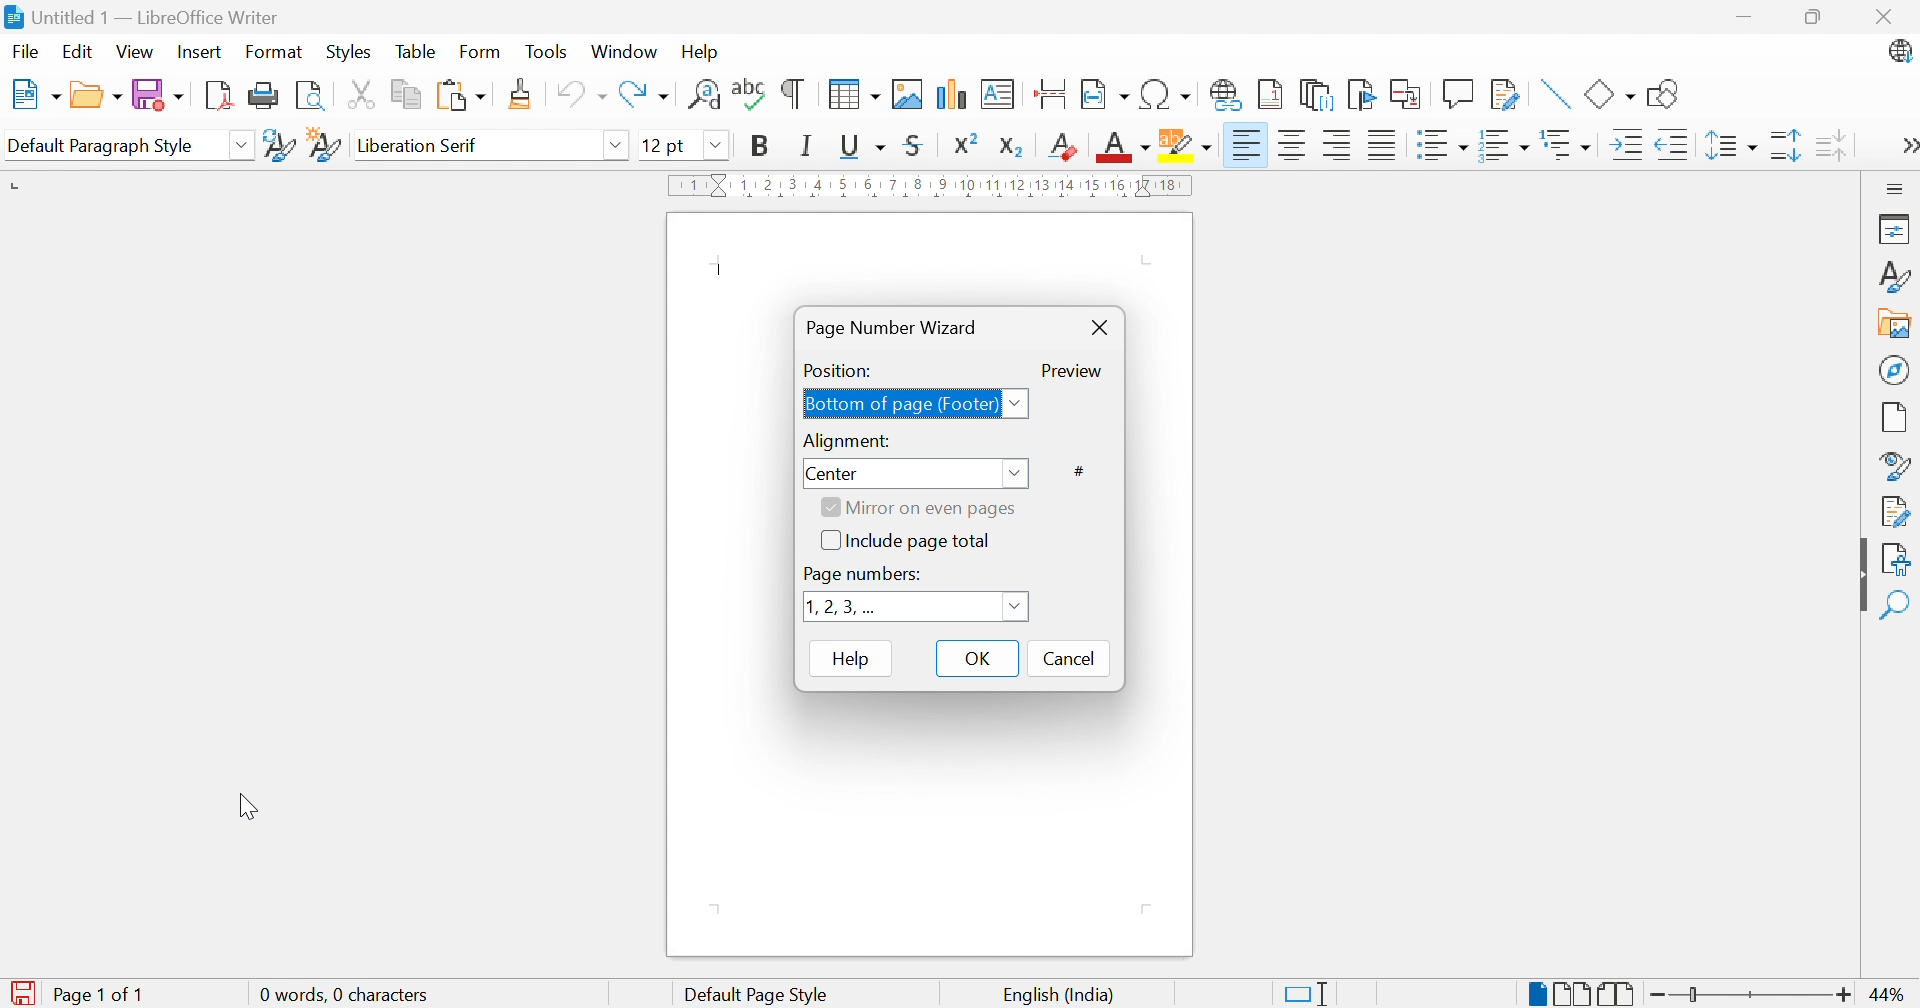  Describe the element at coordinates (1906, 146) in the screenshot. I see `More` at that location.